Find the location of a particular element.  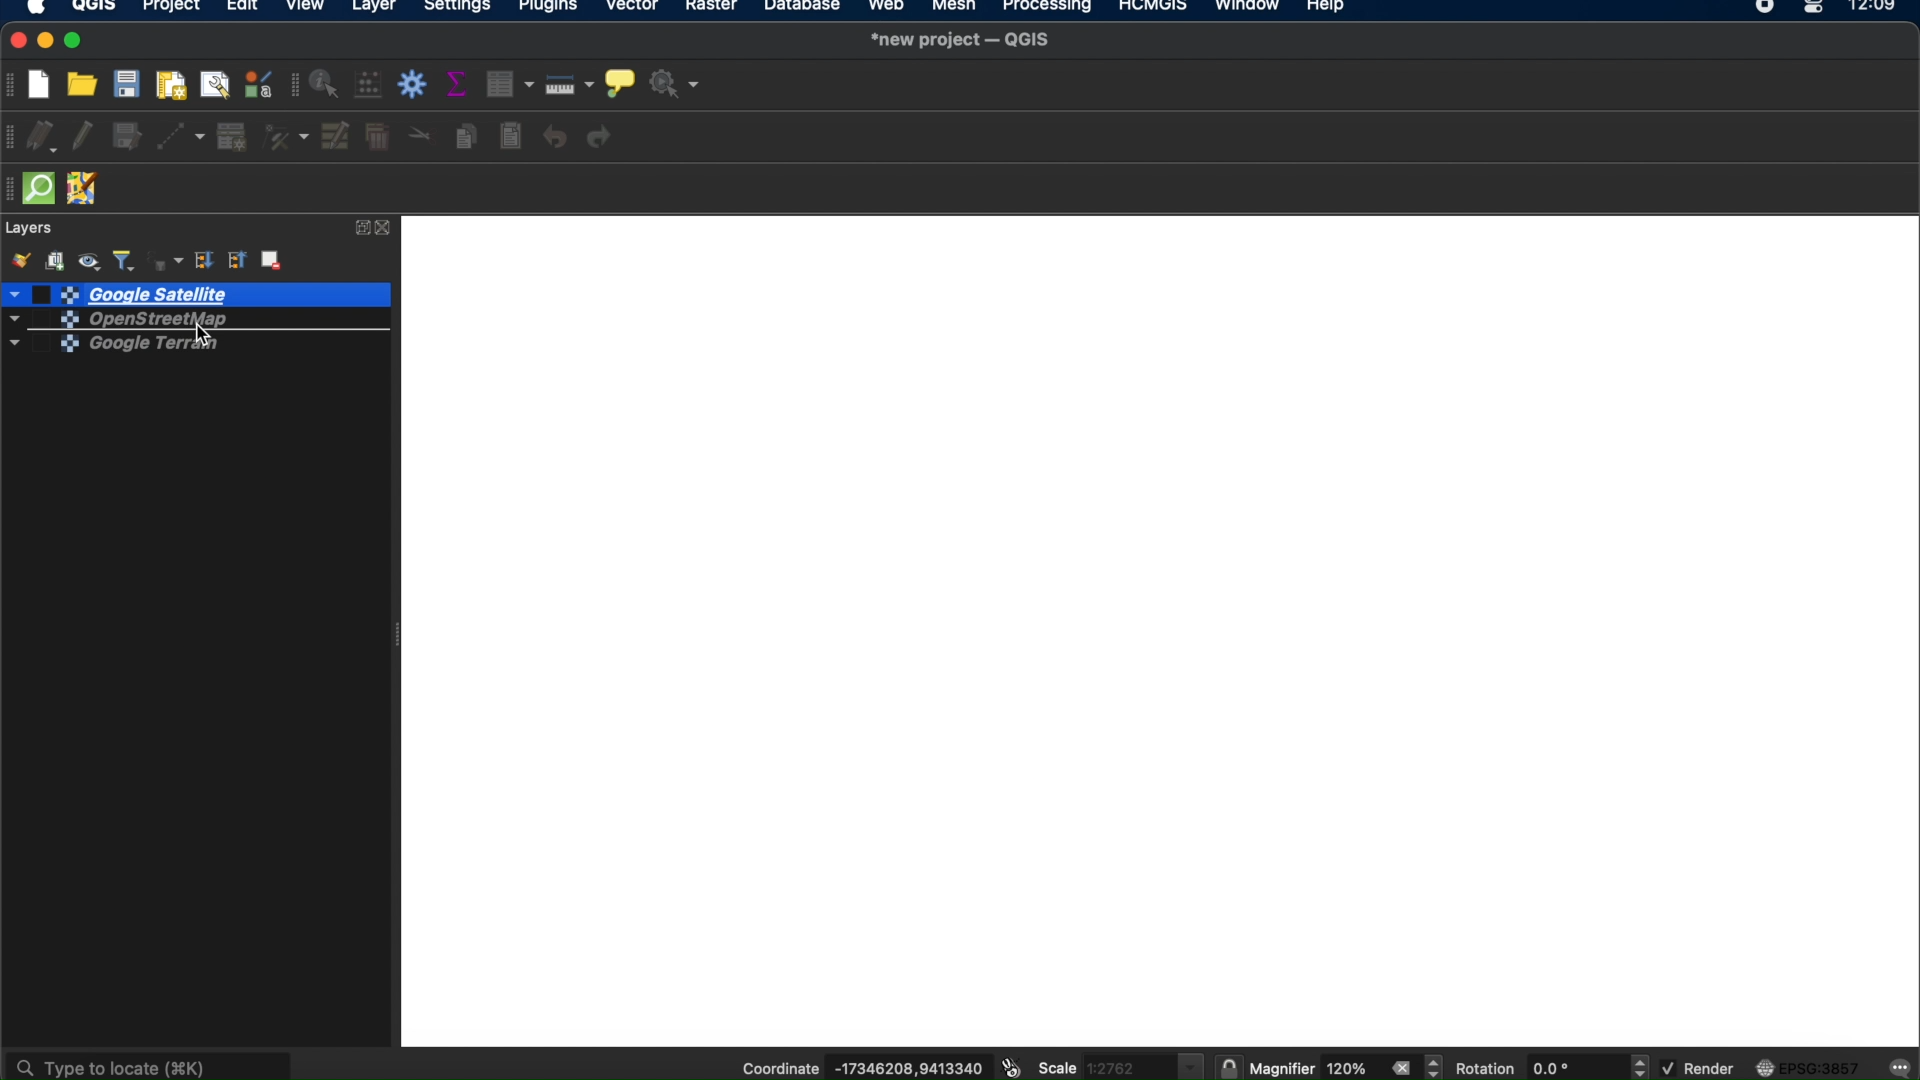

close is located at coordinates (388, 228).